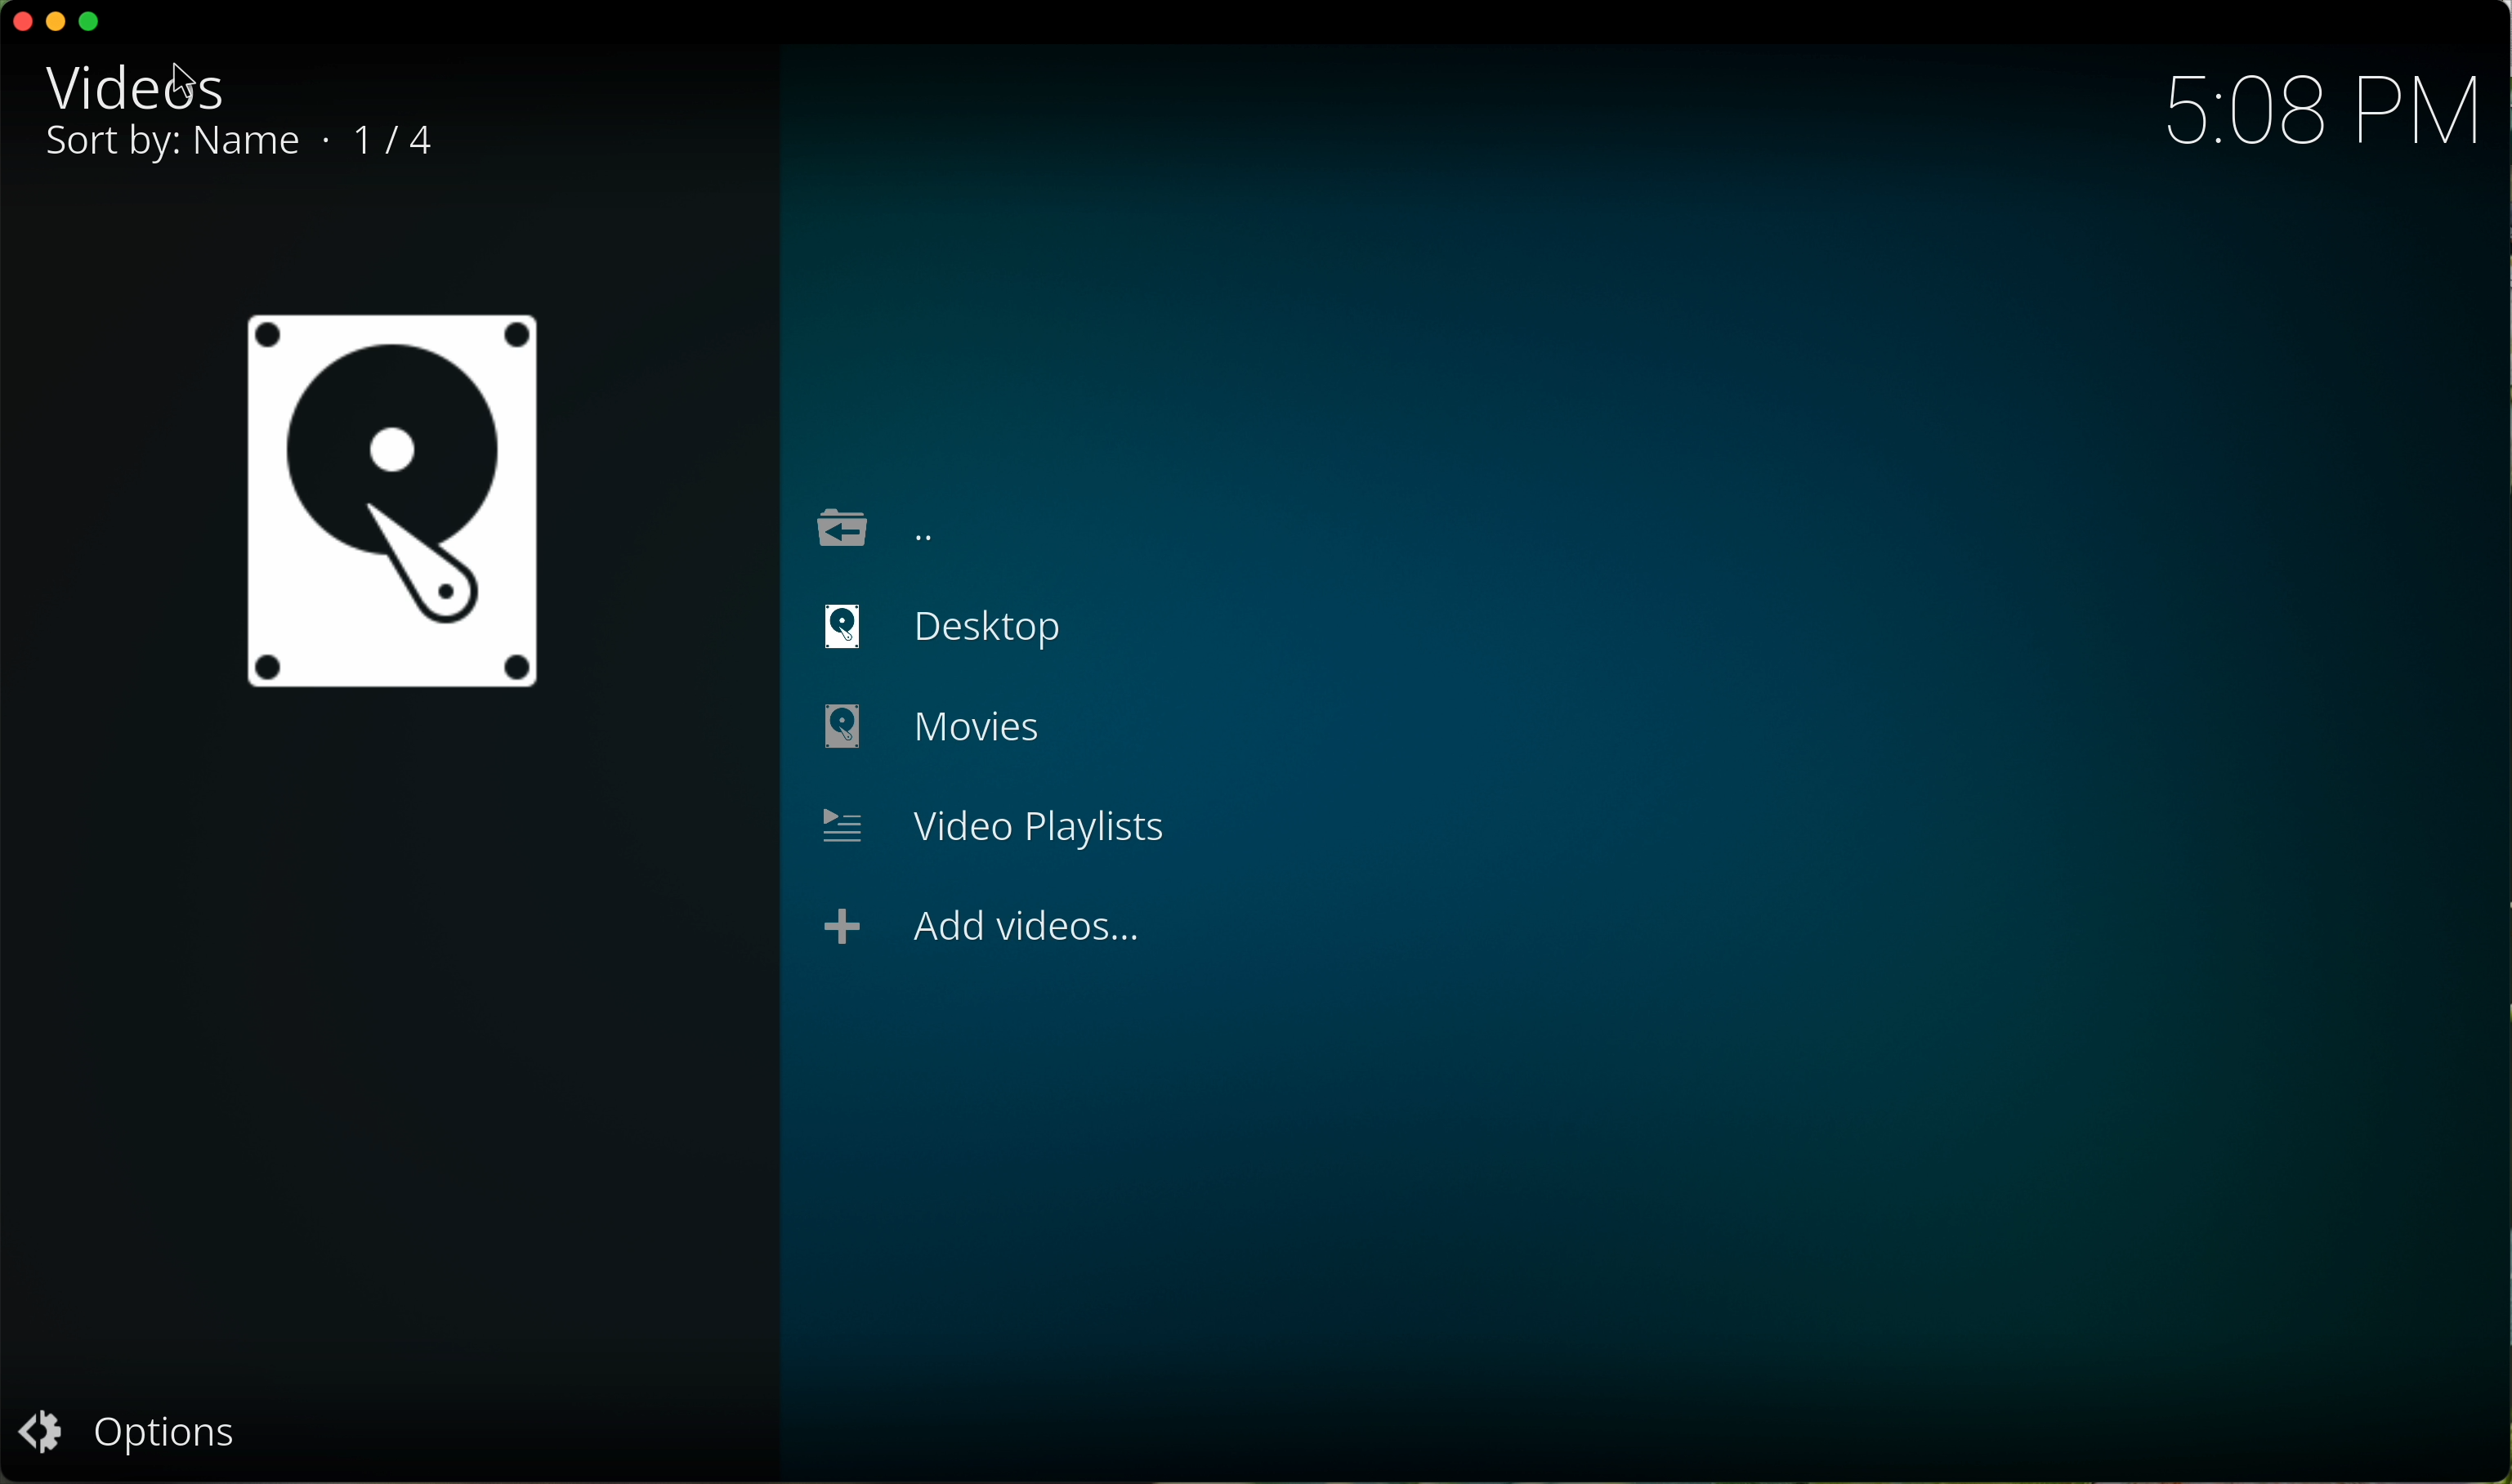 This screenshot has height=1484, width=2512. What do you see at coordinates (1005, 829) in the screenshot?
I see `video playlists` at bounding box center [1005, 829].